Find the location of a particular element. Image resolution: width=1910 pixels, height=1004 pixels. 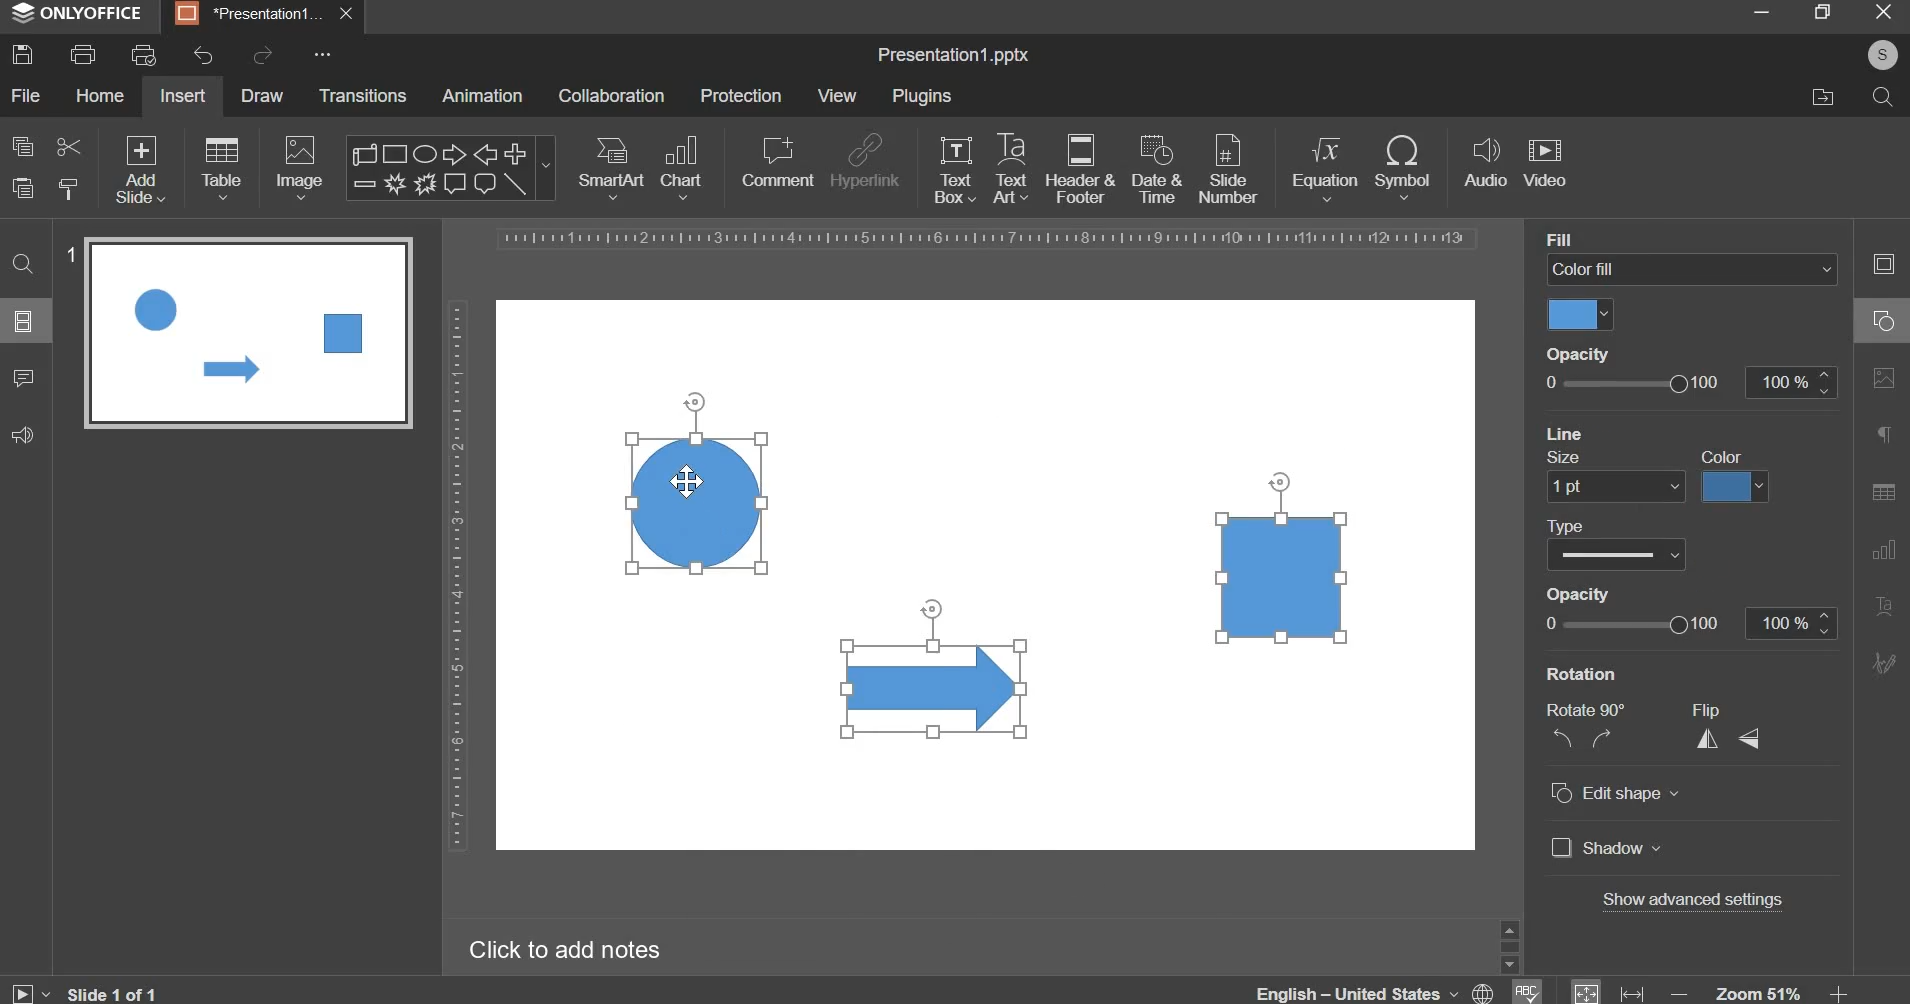

text box is located at coordinates (955, 169).